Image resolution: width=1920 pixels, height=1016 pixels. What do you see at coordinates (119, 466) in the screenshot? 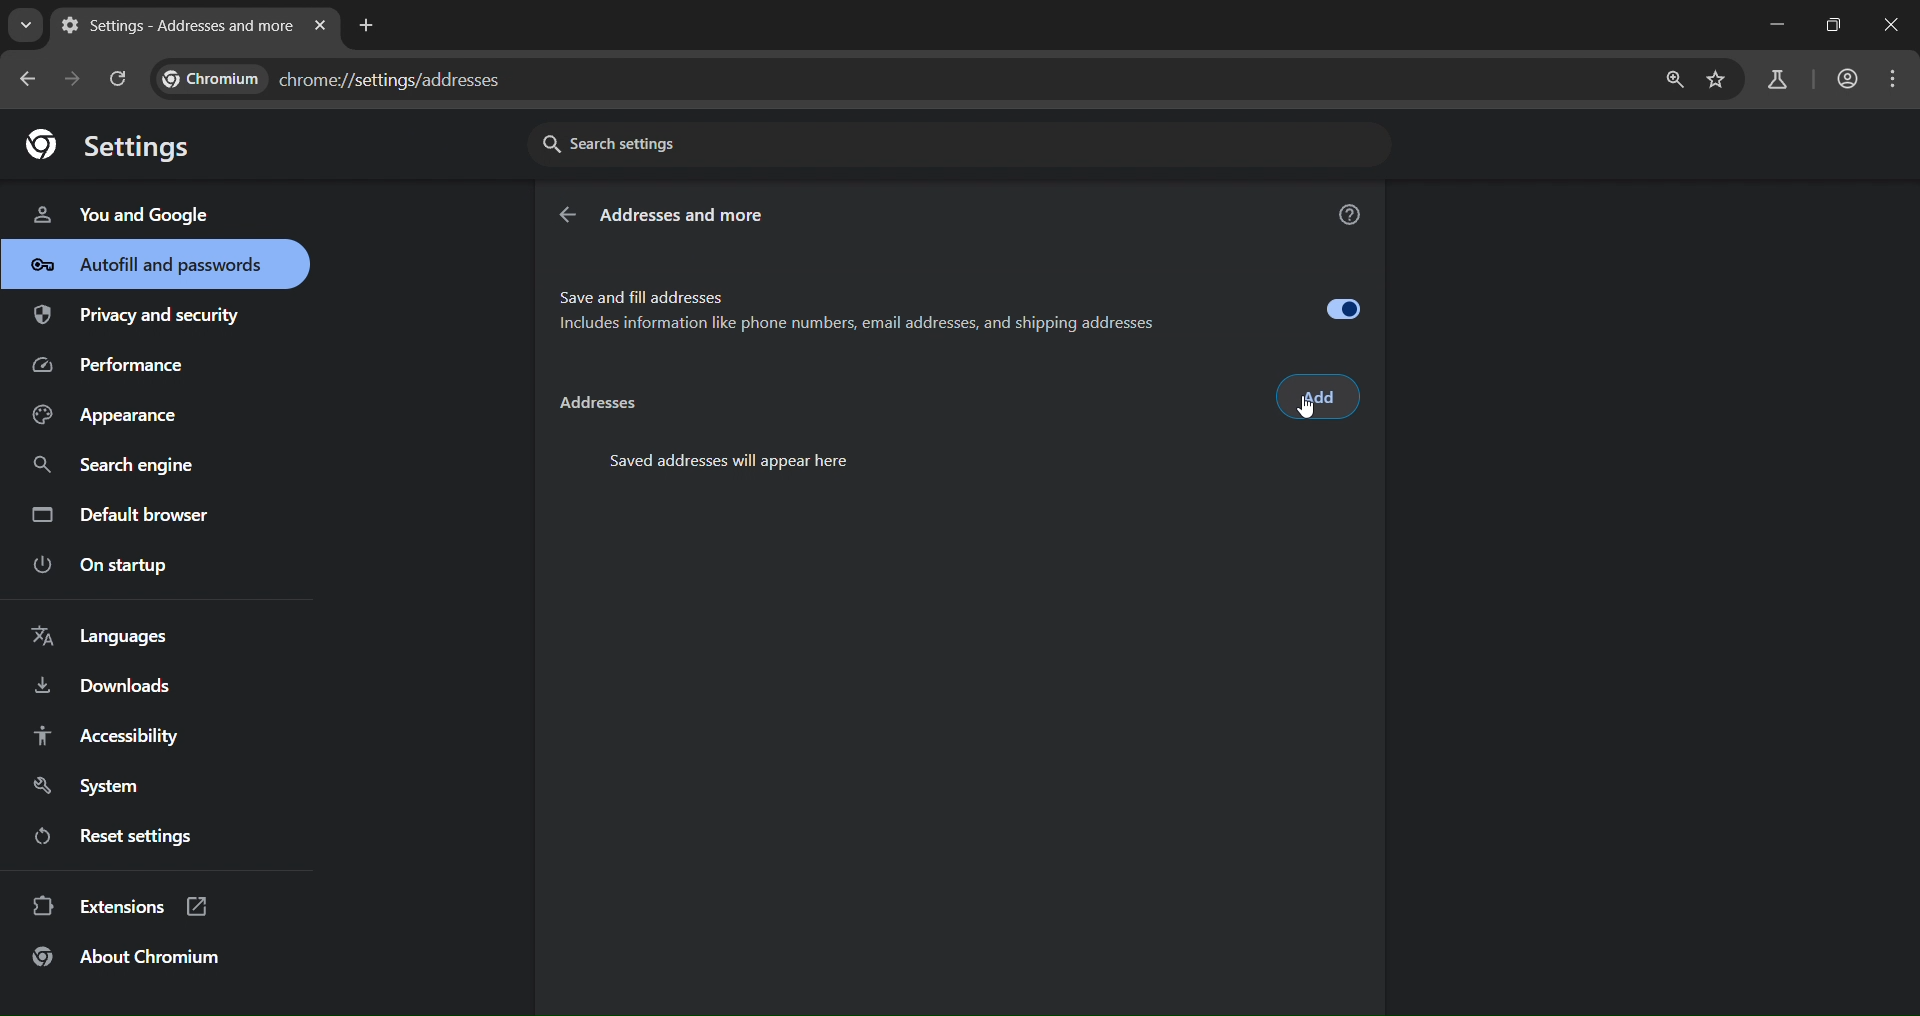
I see `search engine` at bounding box center [119, 466].